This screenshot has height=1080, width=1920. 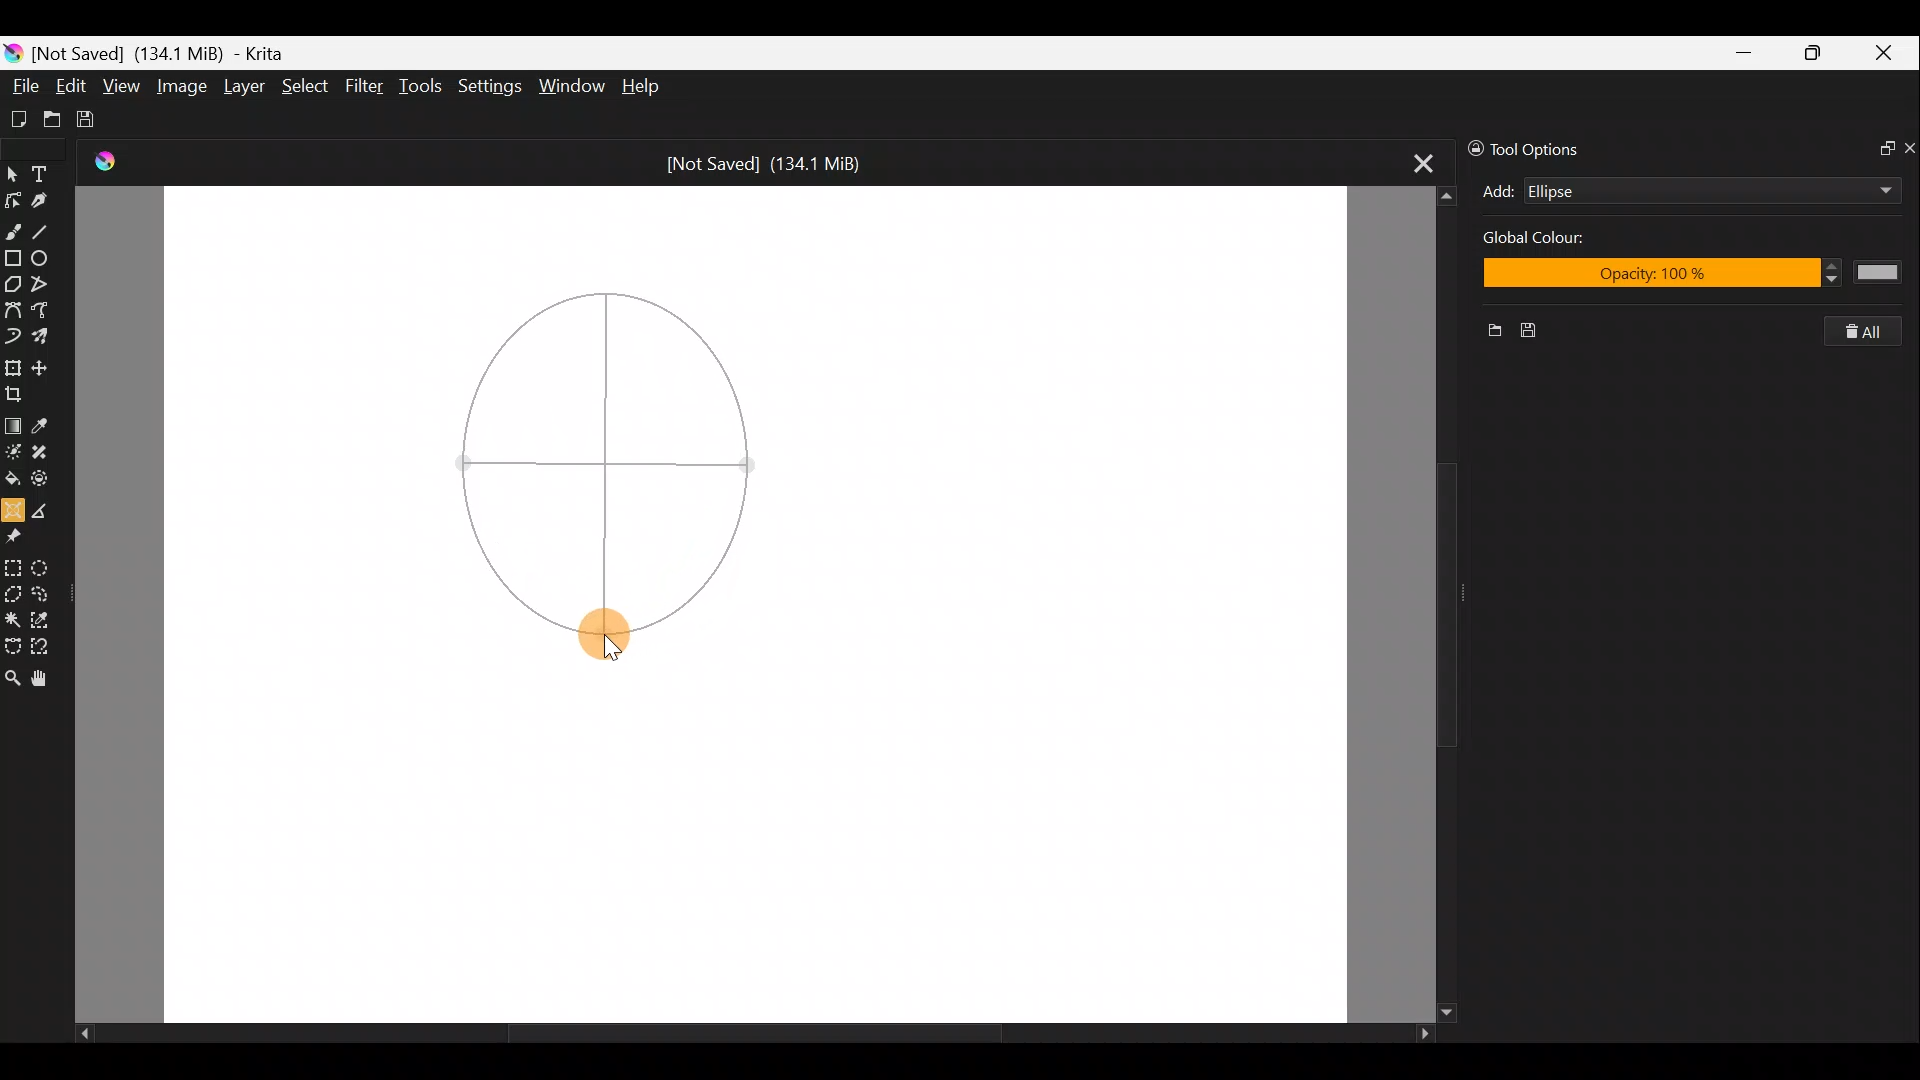 I want to click on Contiguous selection tool, so click(x=13, y=617).